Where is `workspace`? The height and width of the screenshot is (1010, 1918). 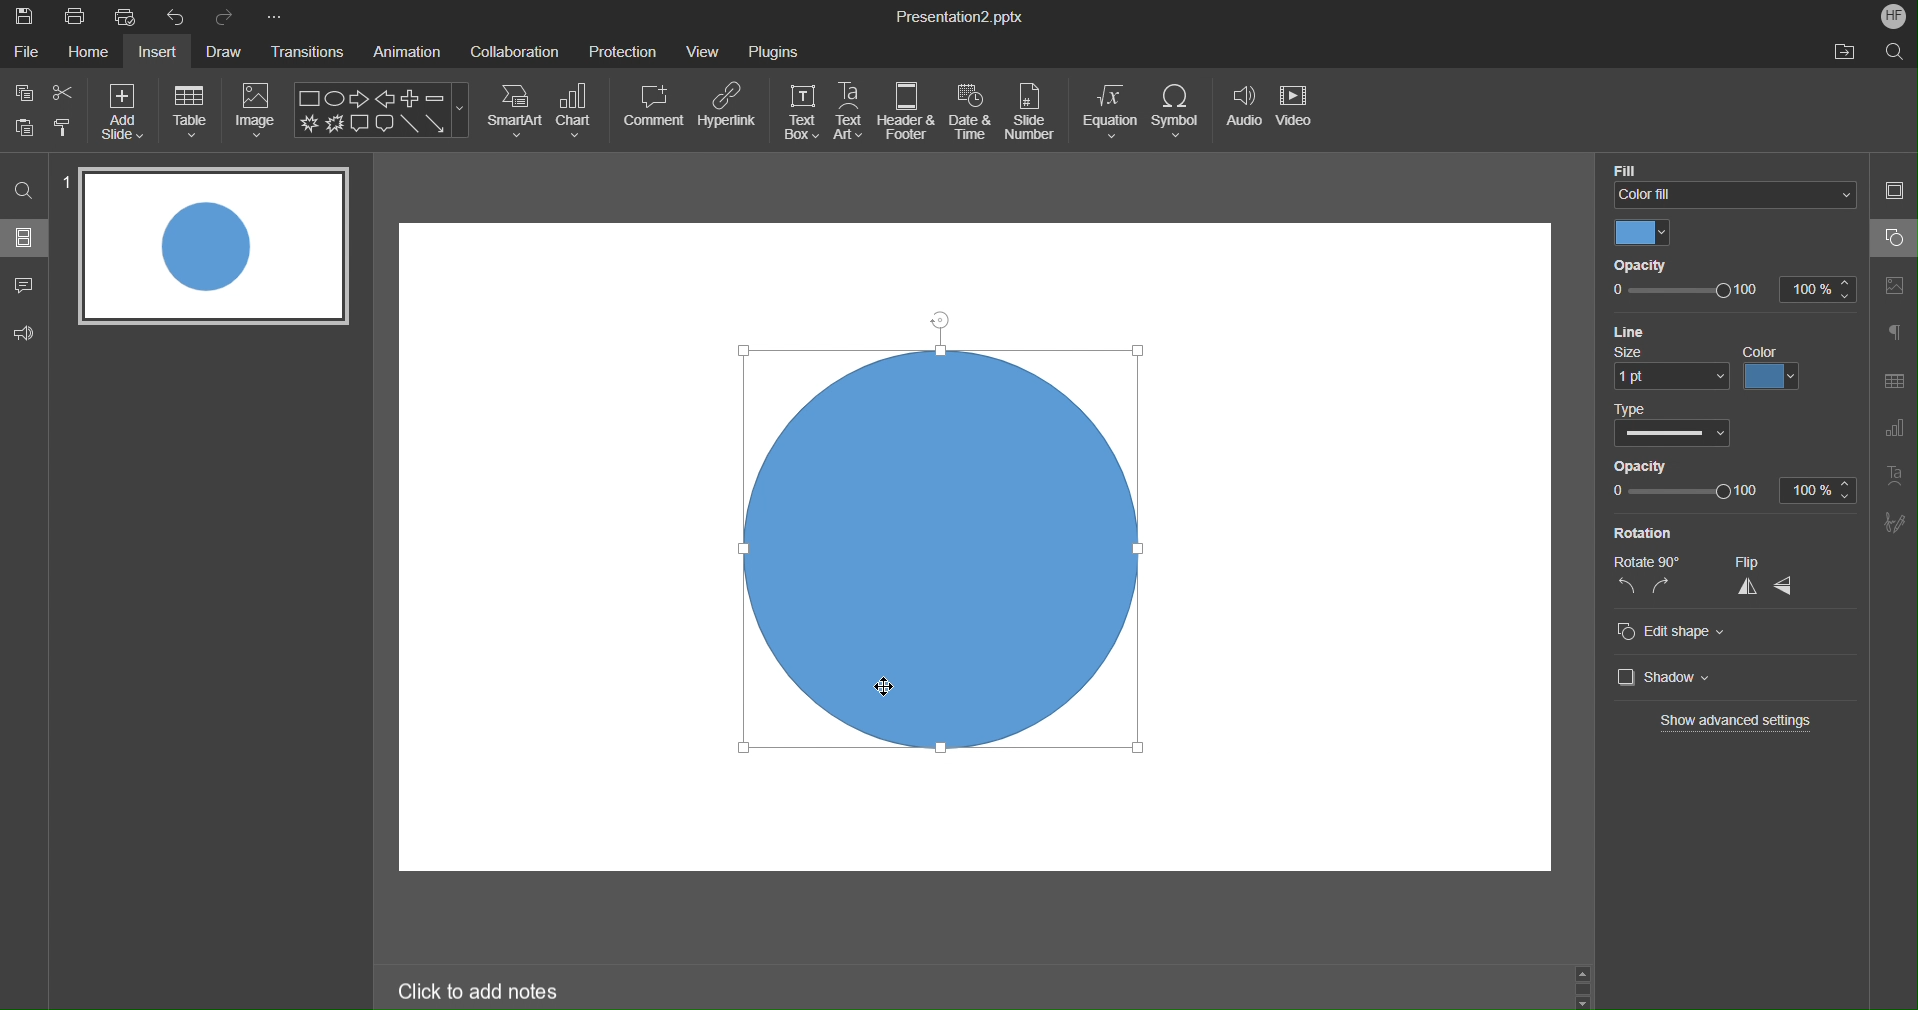
workspace is located at coordinates (1375, 507).